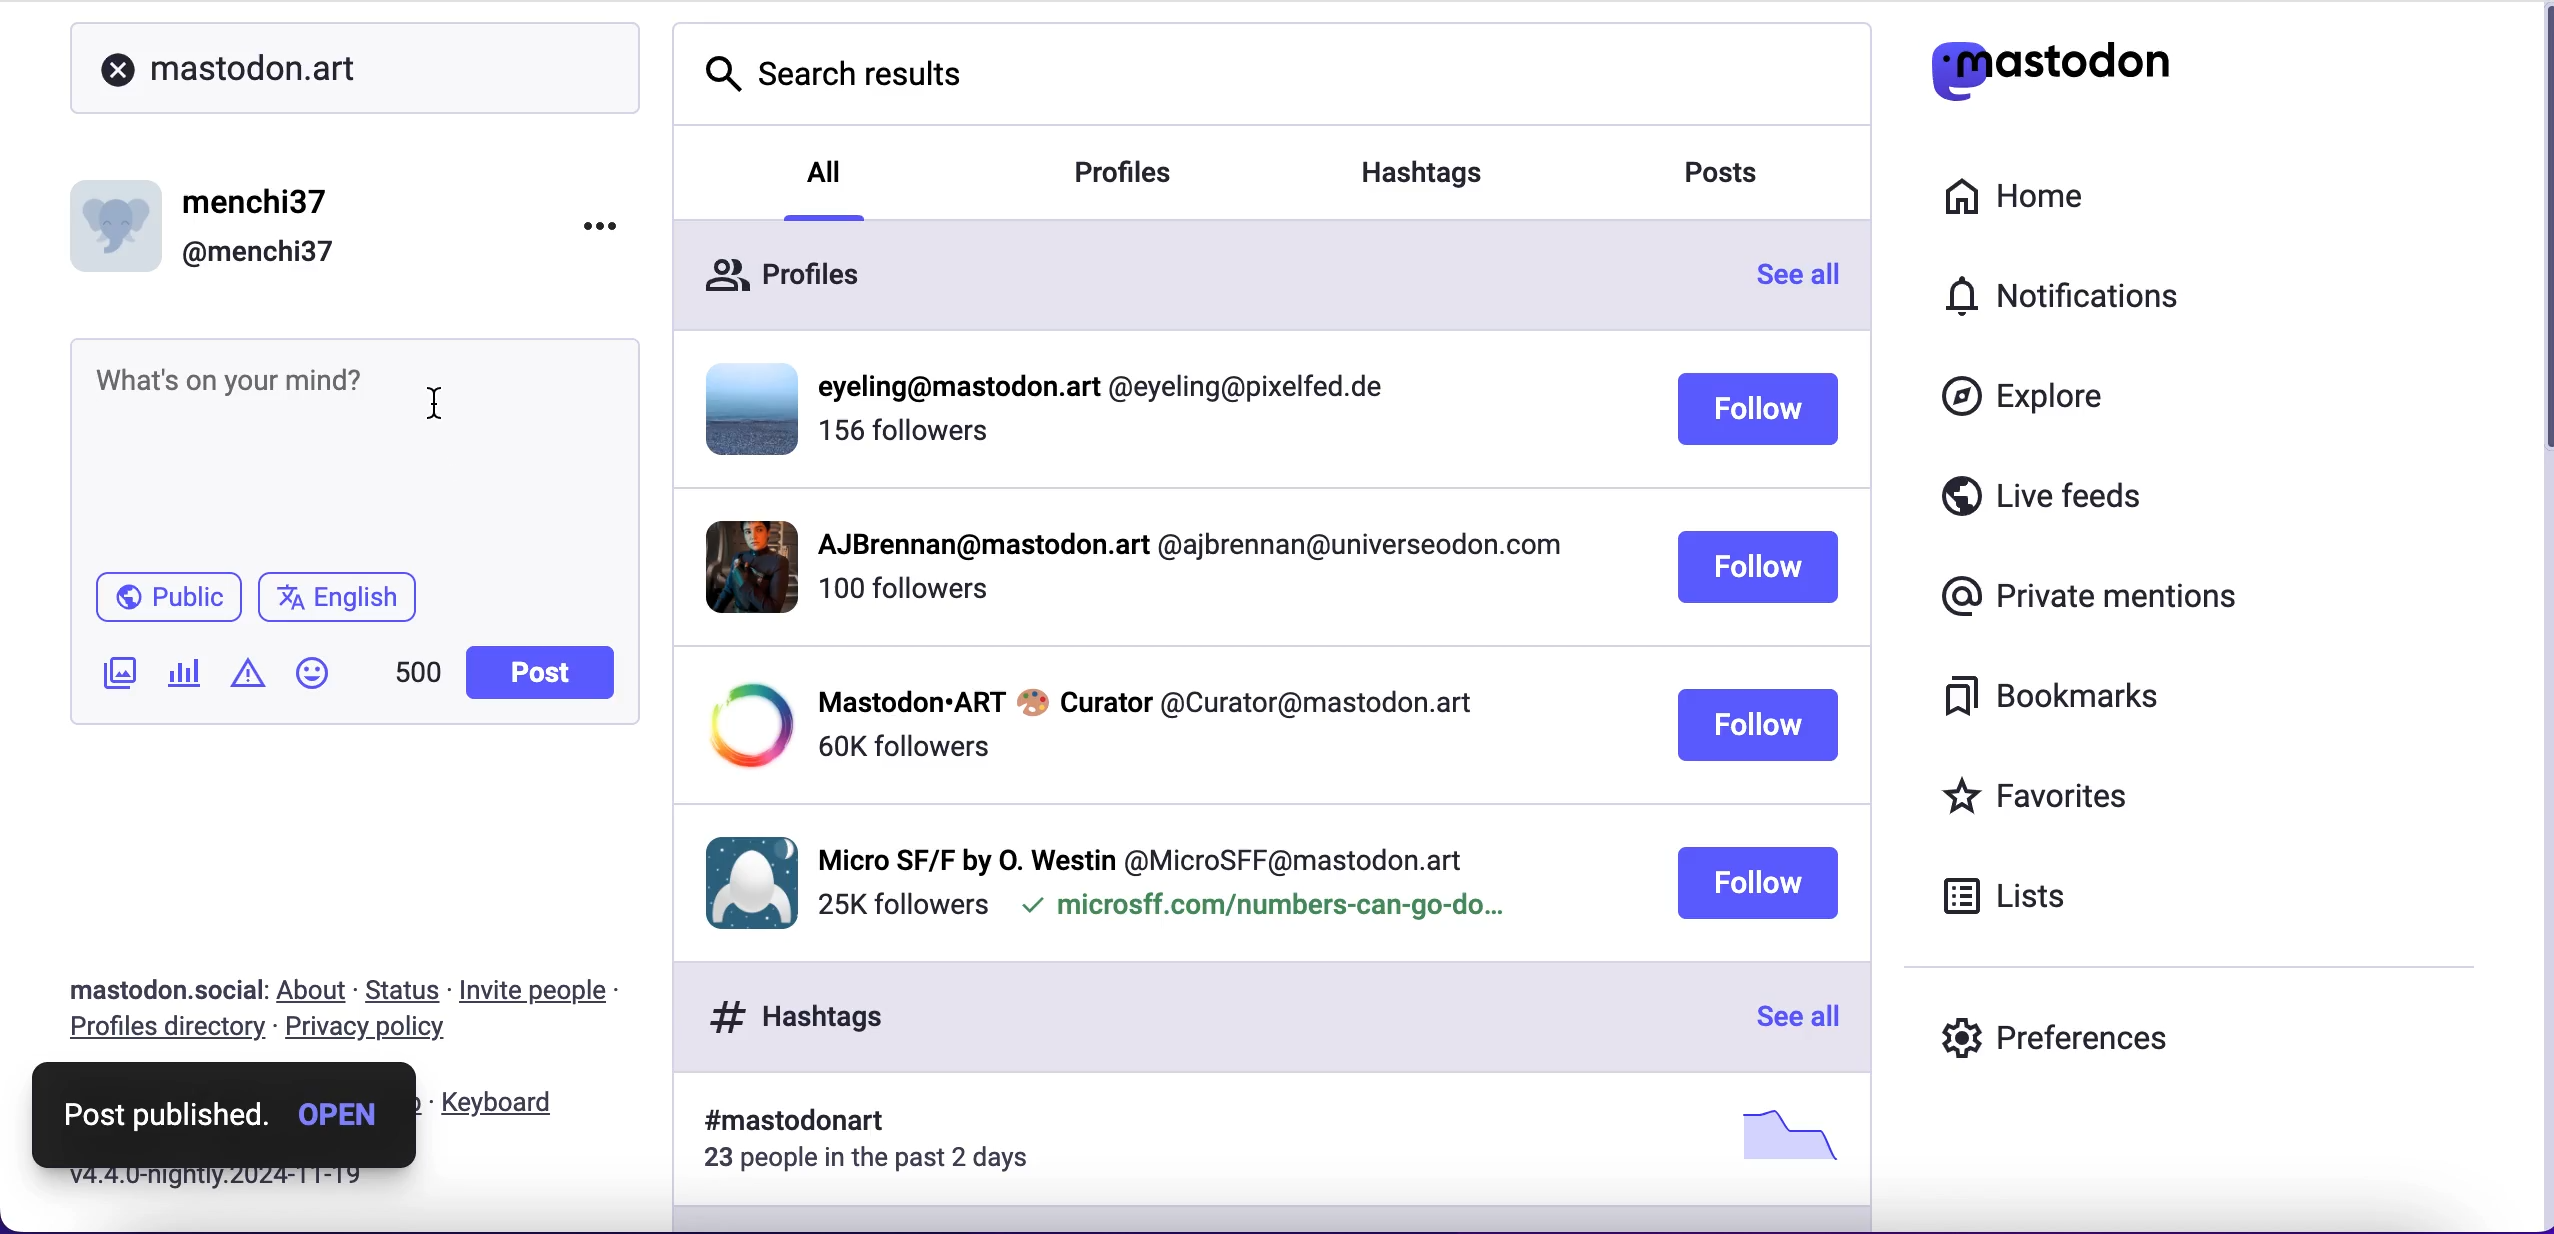 This screenshot has width=2554, height=1234. Describe the element at coordinates (1113, 388) in the screenshot. I see `profiile` at that location.